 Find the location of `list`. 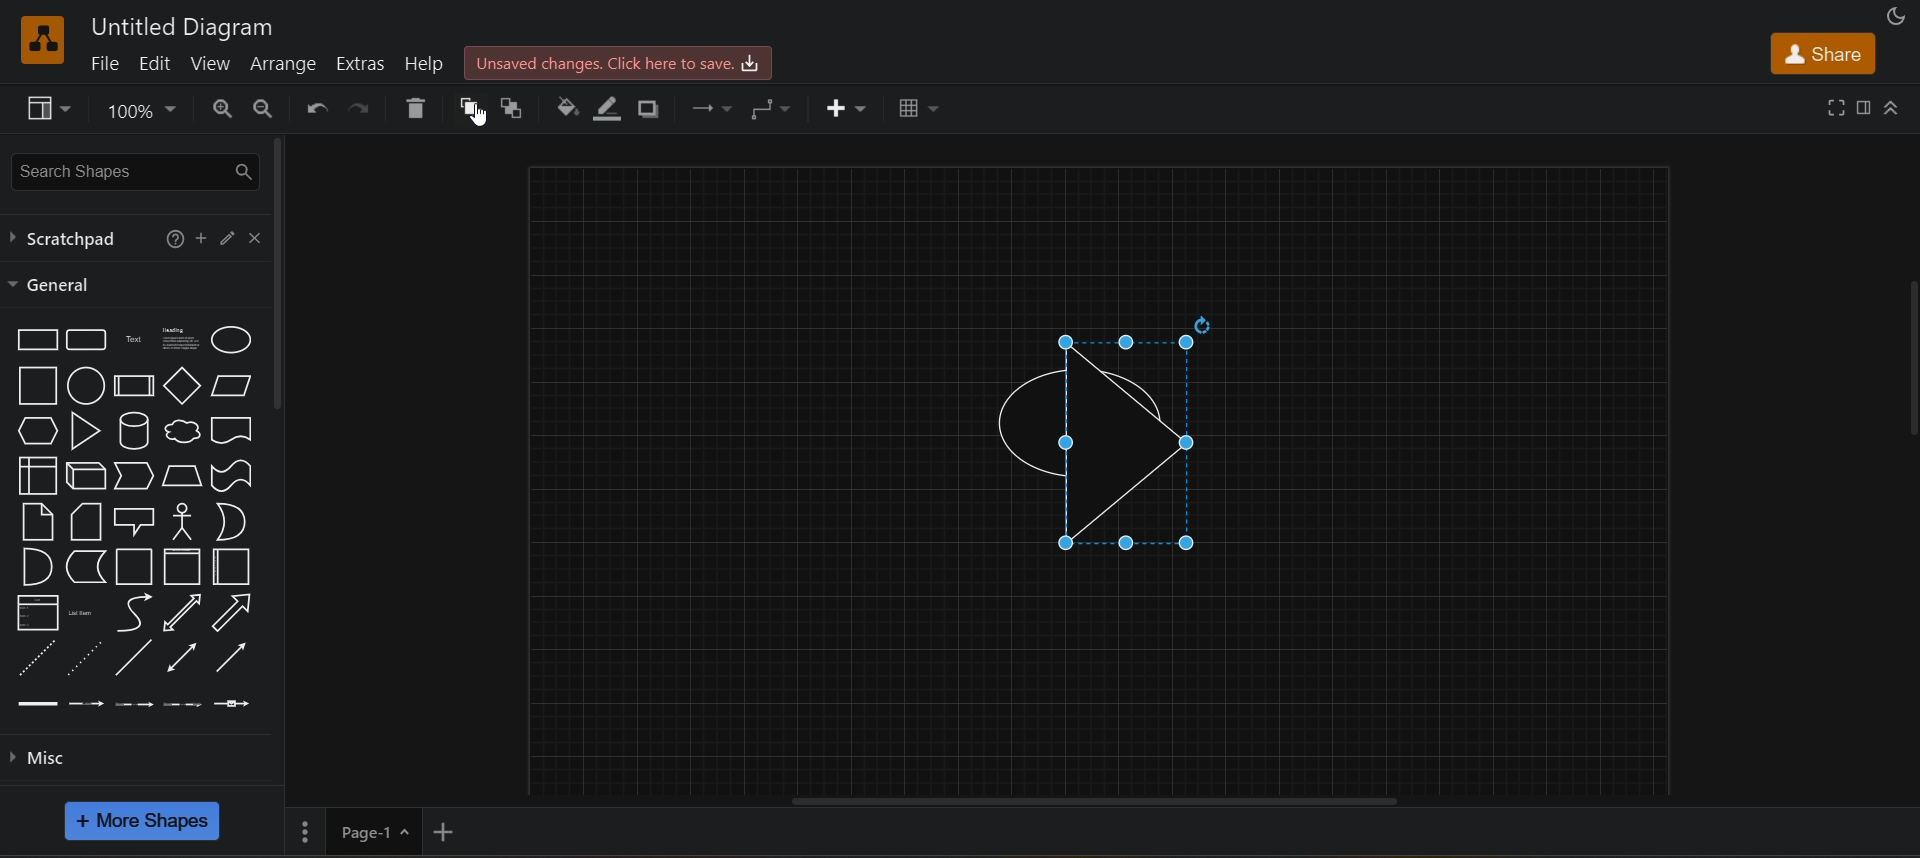

list is located at coordinates (38, 611).